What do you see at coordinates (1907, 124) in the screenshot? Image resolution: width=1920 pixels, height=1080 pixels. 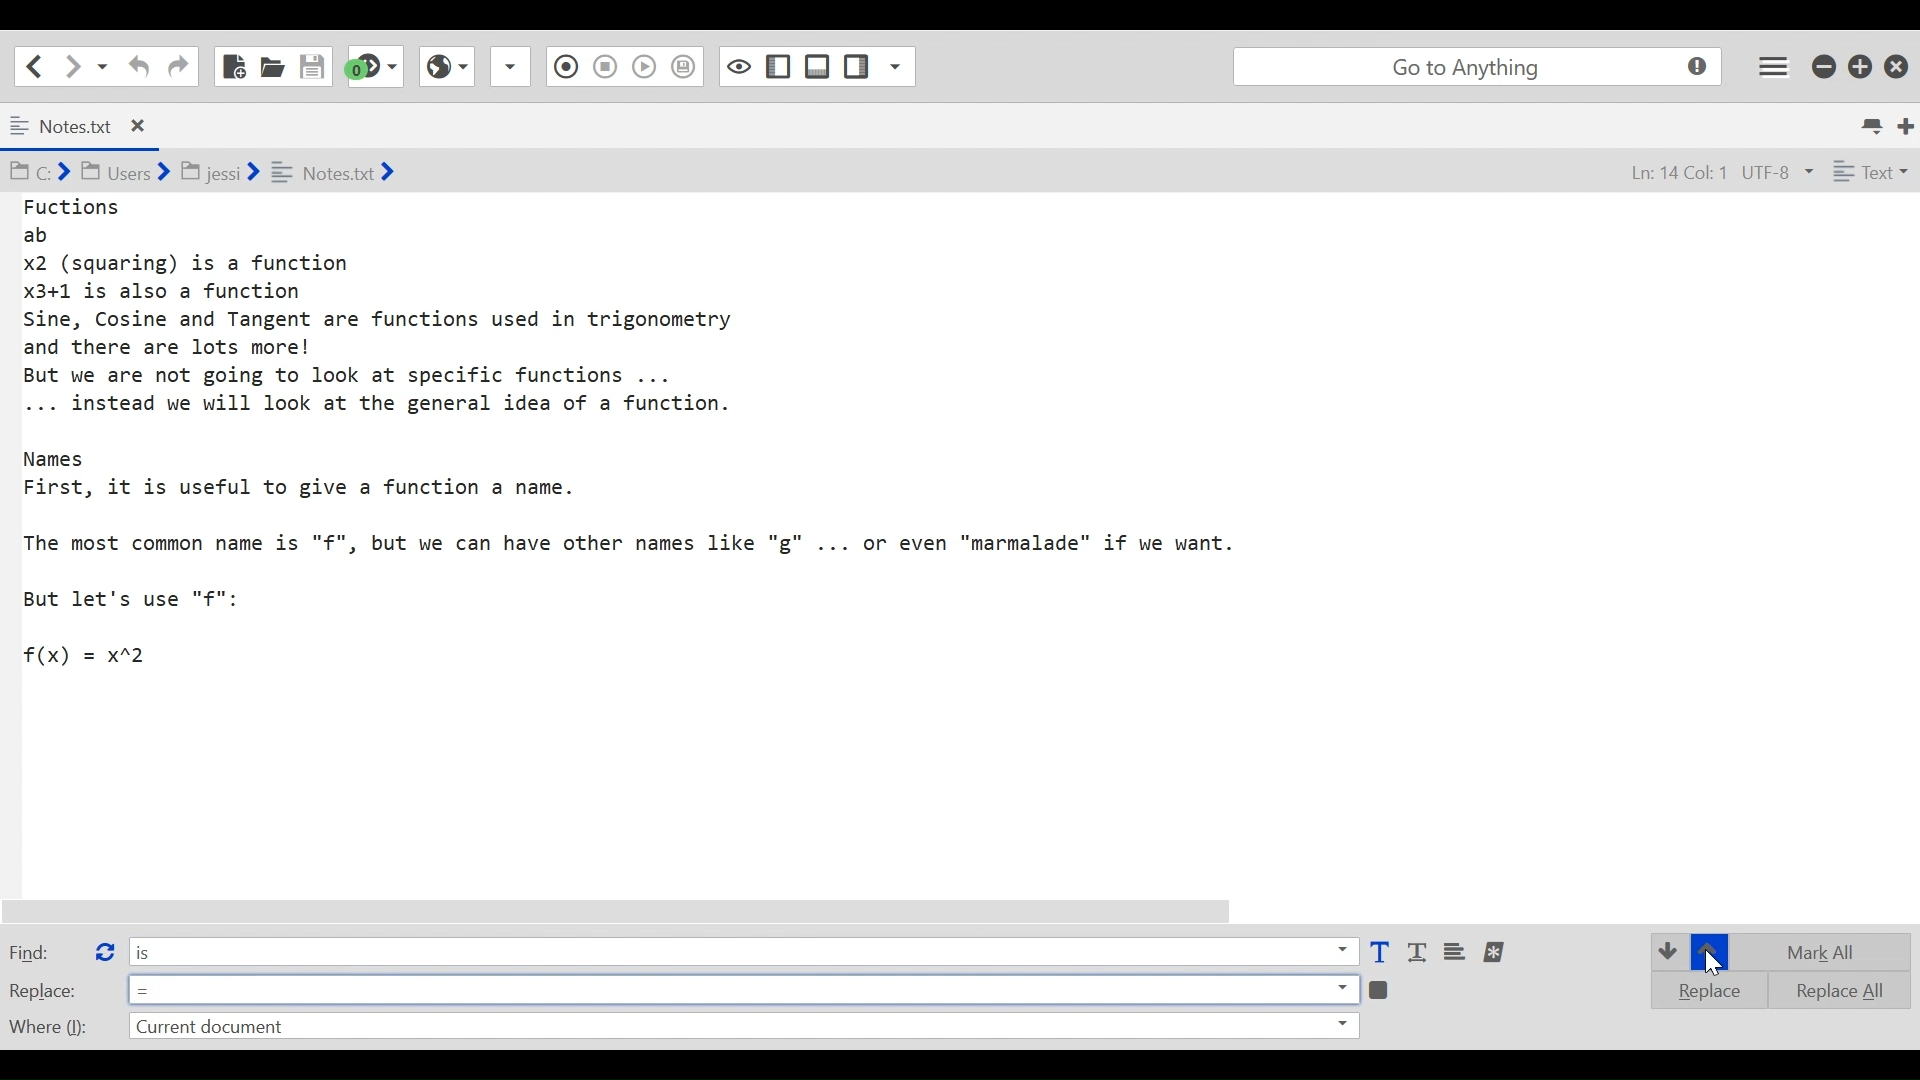 I see `New Tab` at bounding box center [1907, 124].